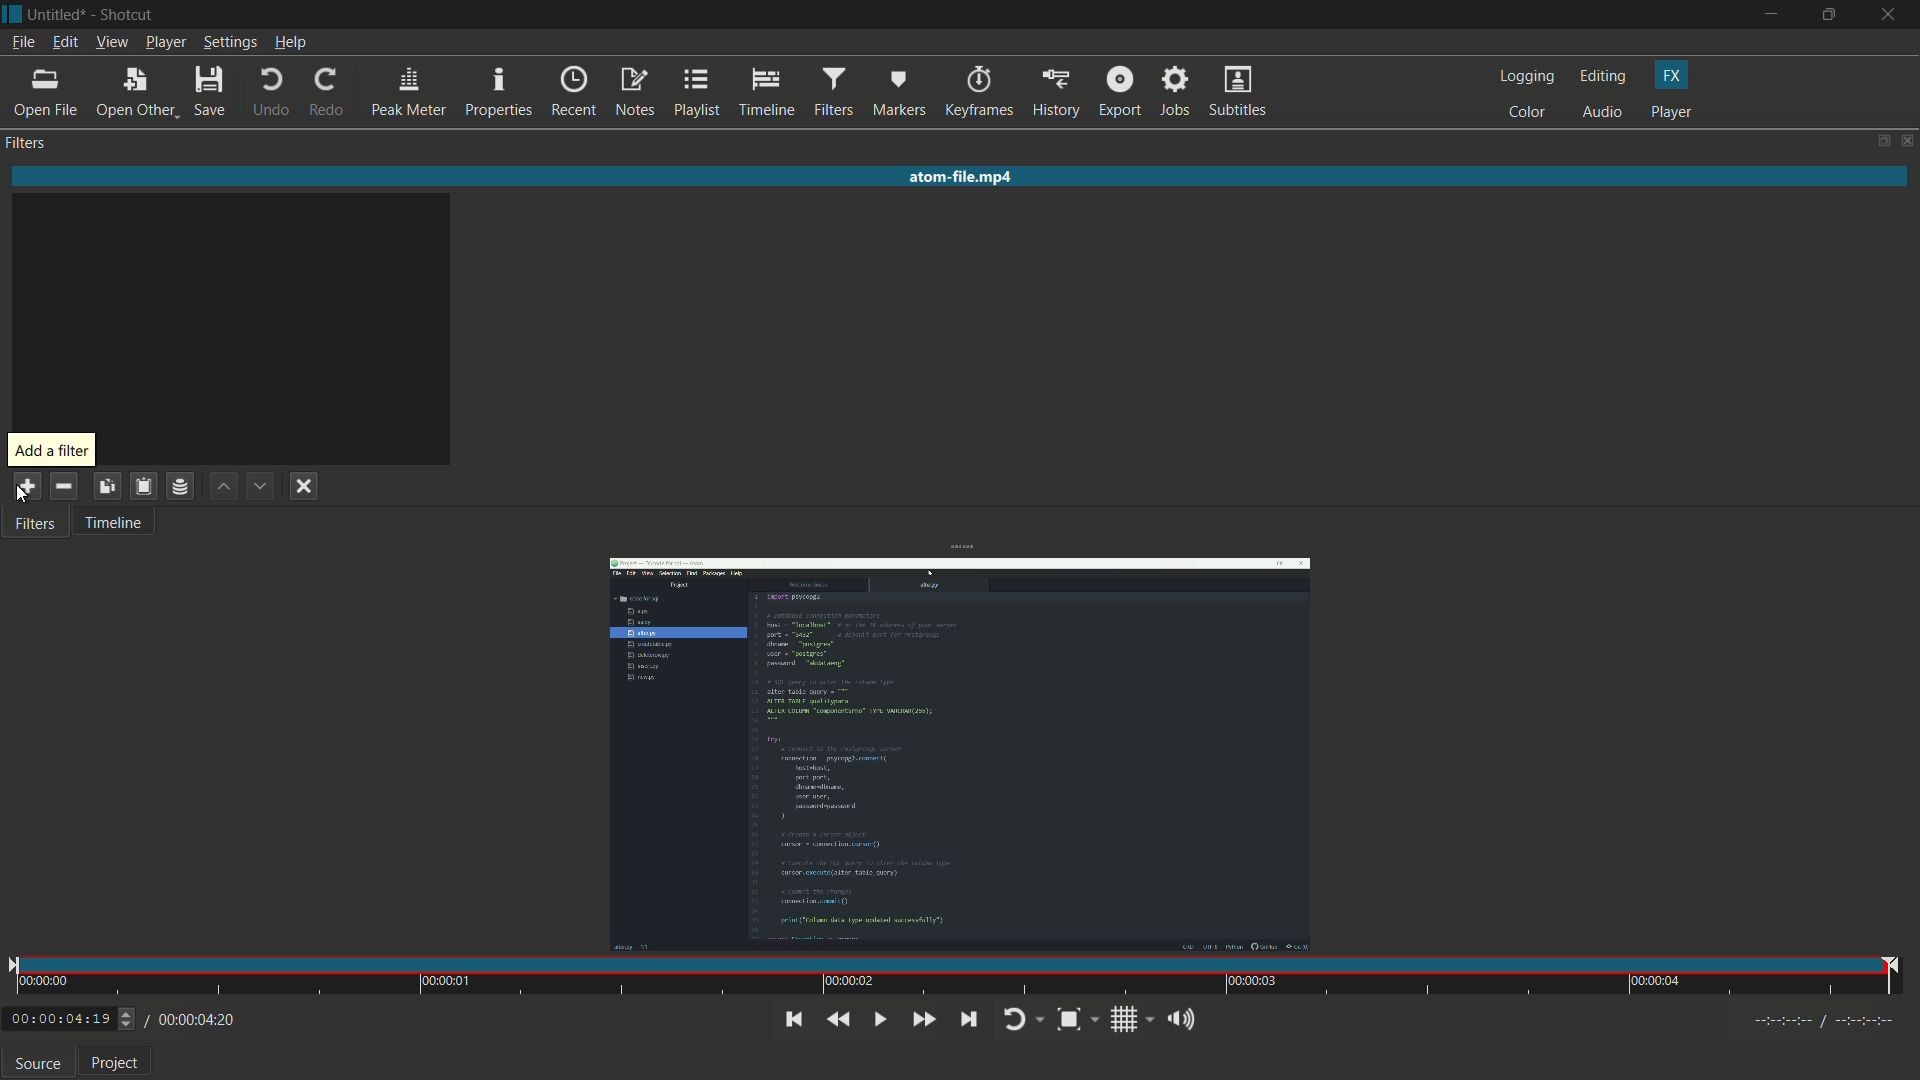 This screenshot has height=1080, width=1920. Describe the element at coordinates (110, 43) in the screenshot. I see `view menu` at that location.